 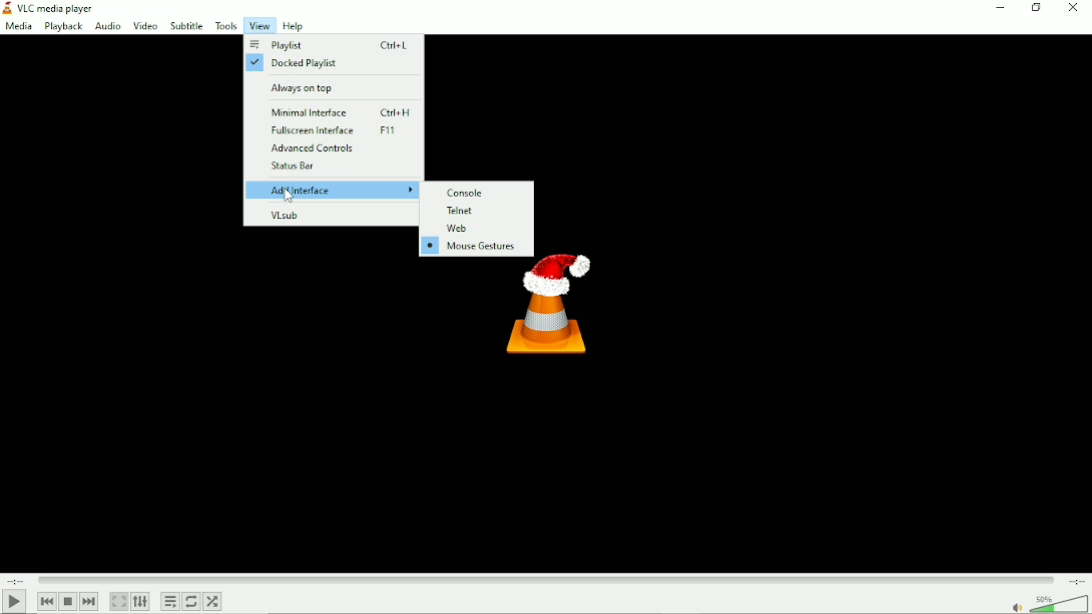 I want to click on Web, so click(x=475, y=229).